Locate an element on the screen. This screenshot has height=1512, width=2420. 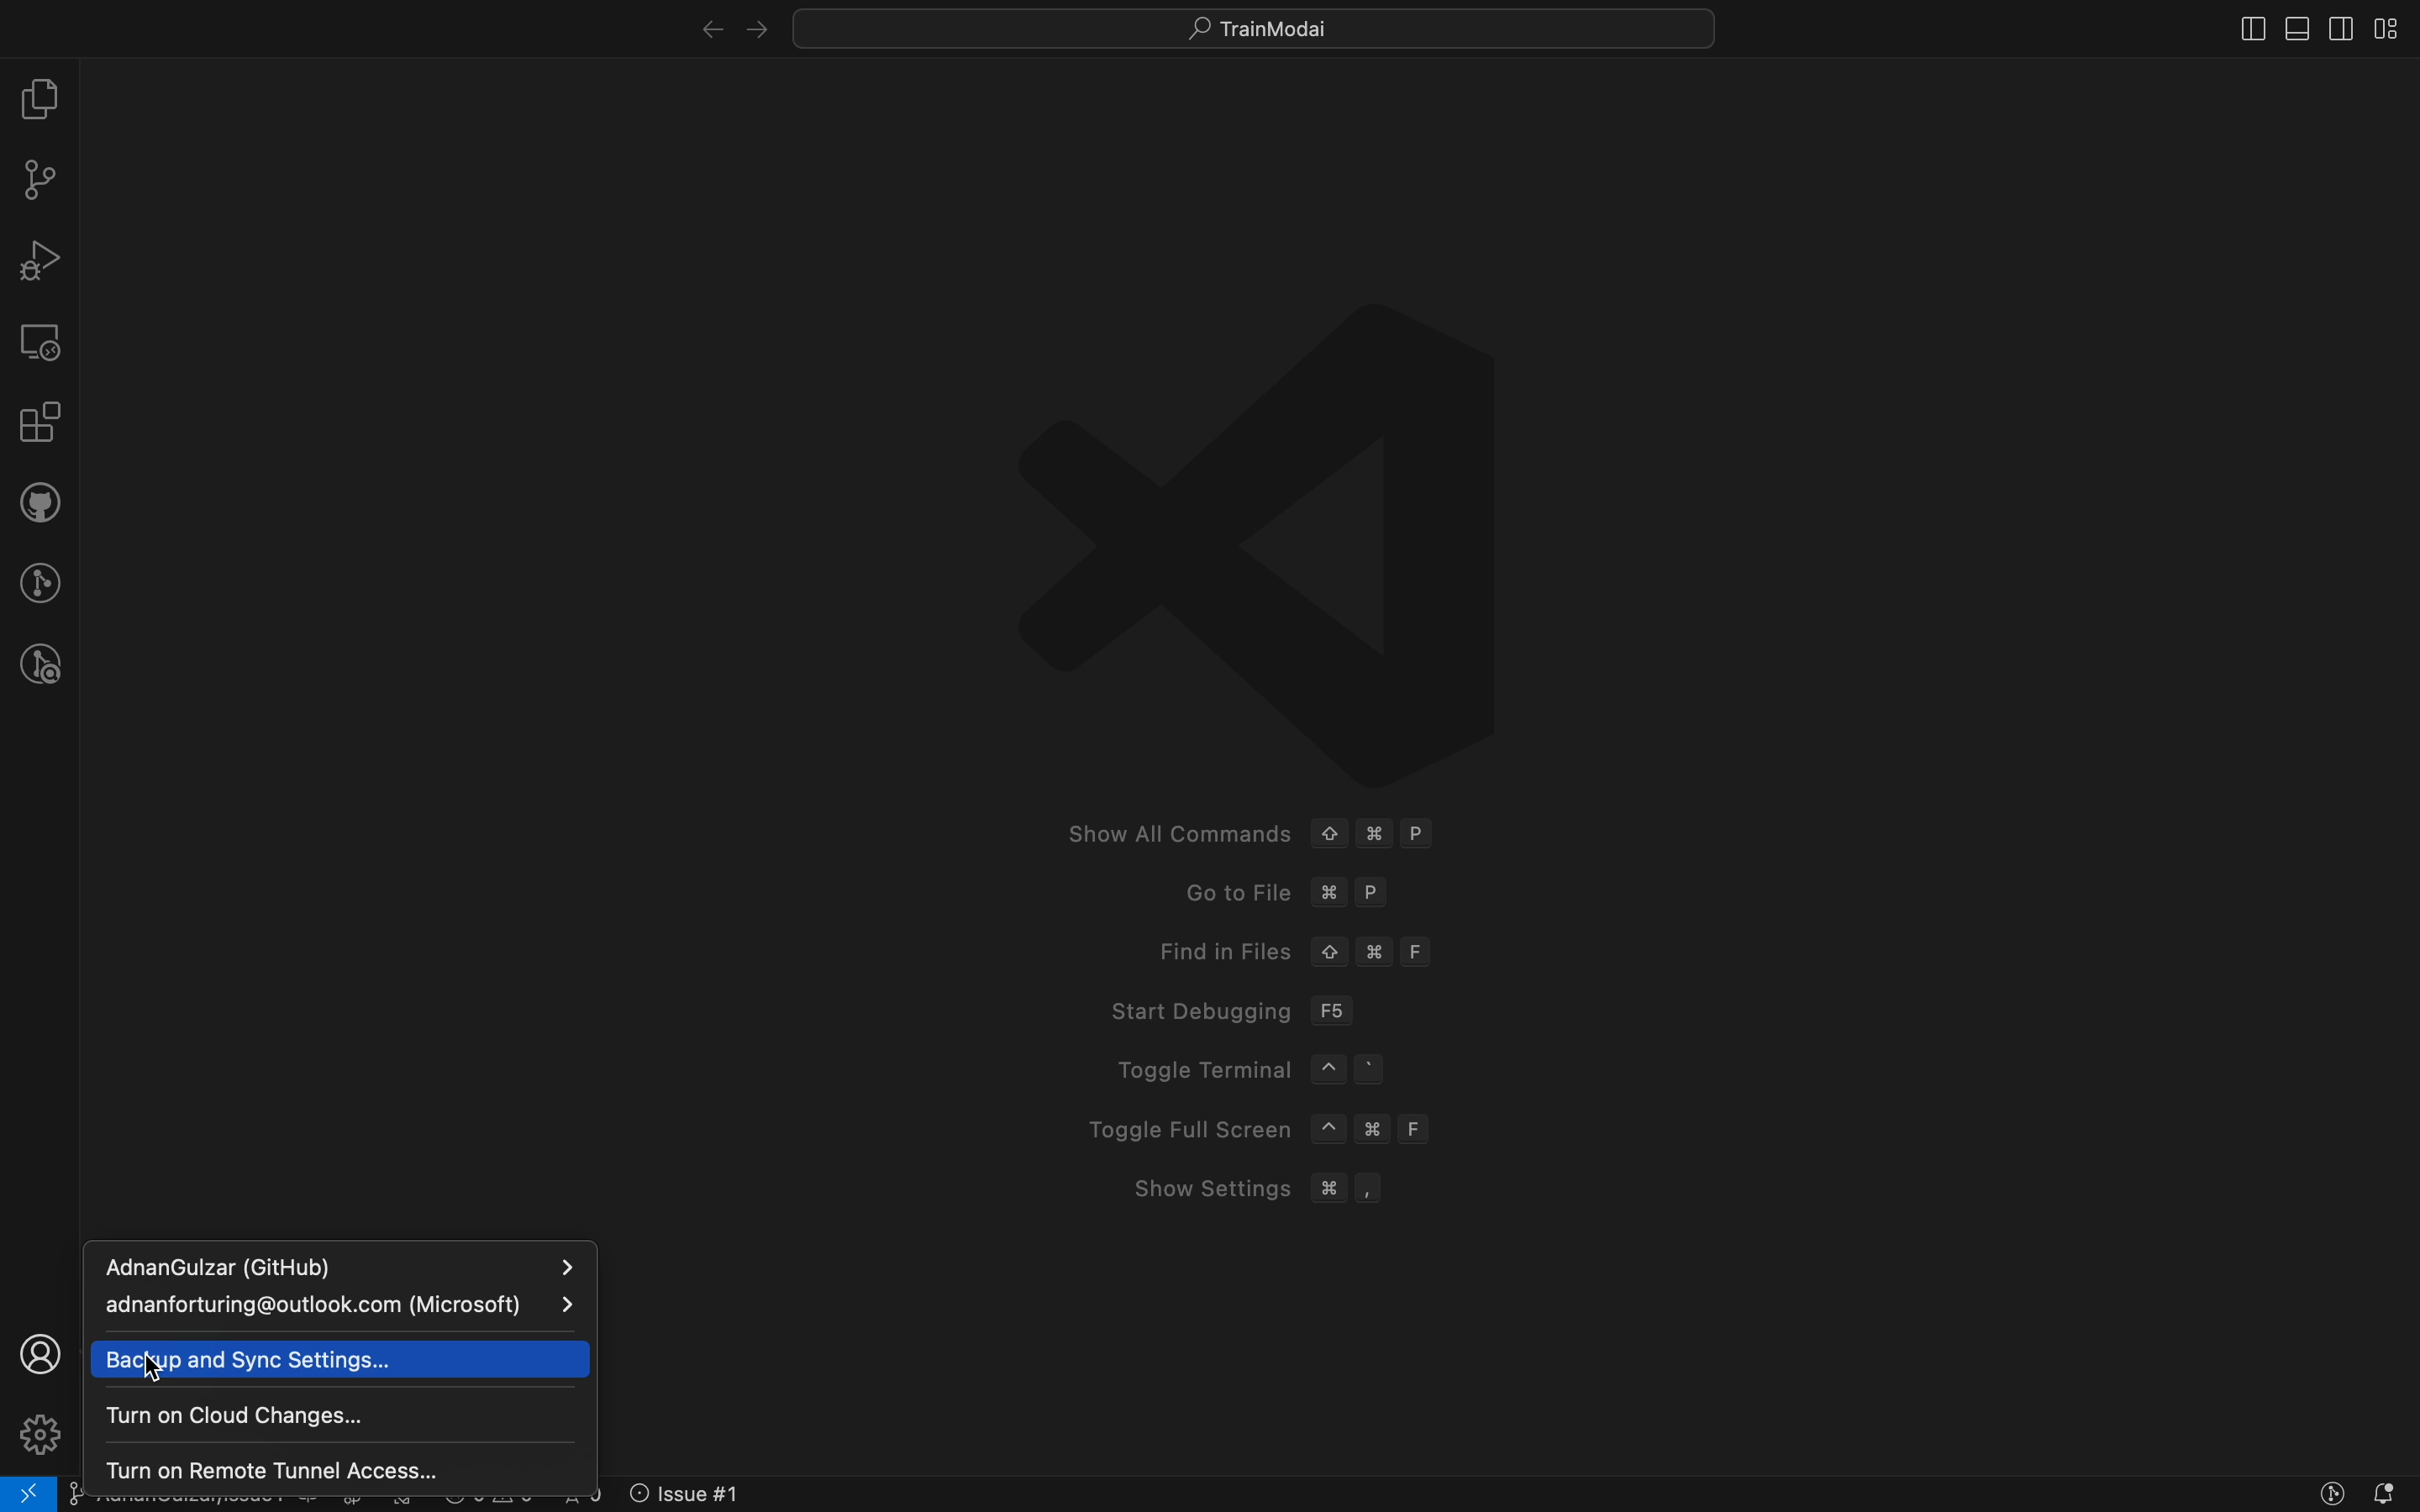
close slidebar is located at coordinates (2239, 32).